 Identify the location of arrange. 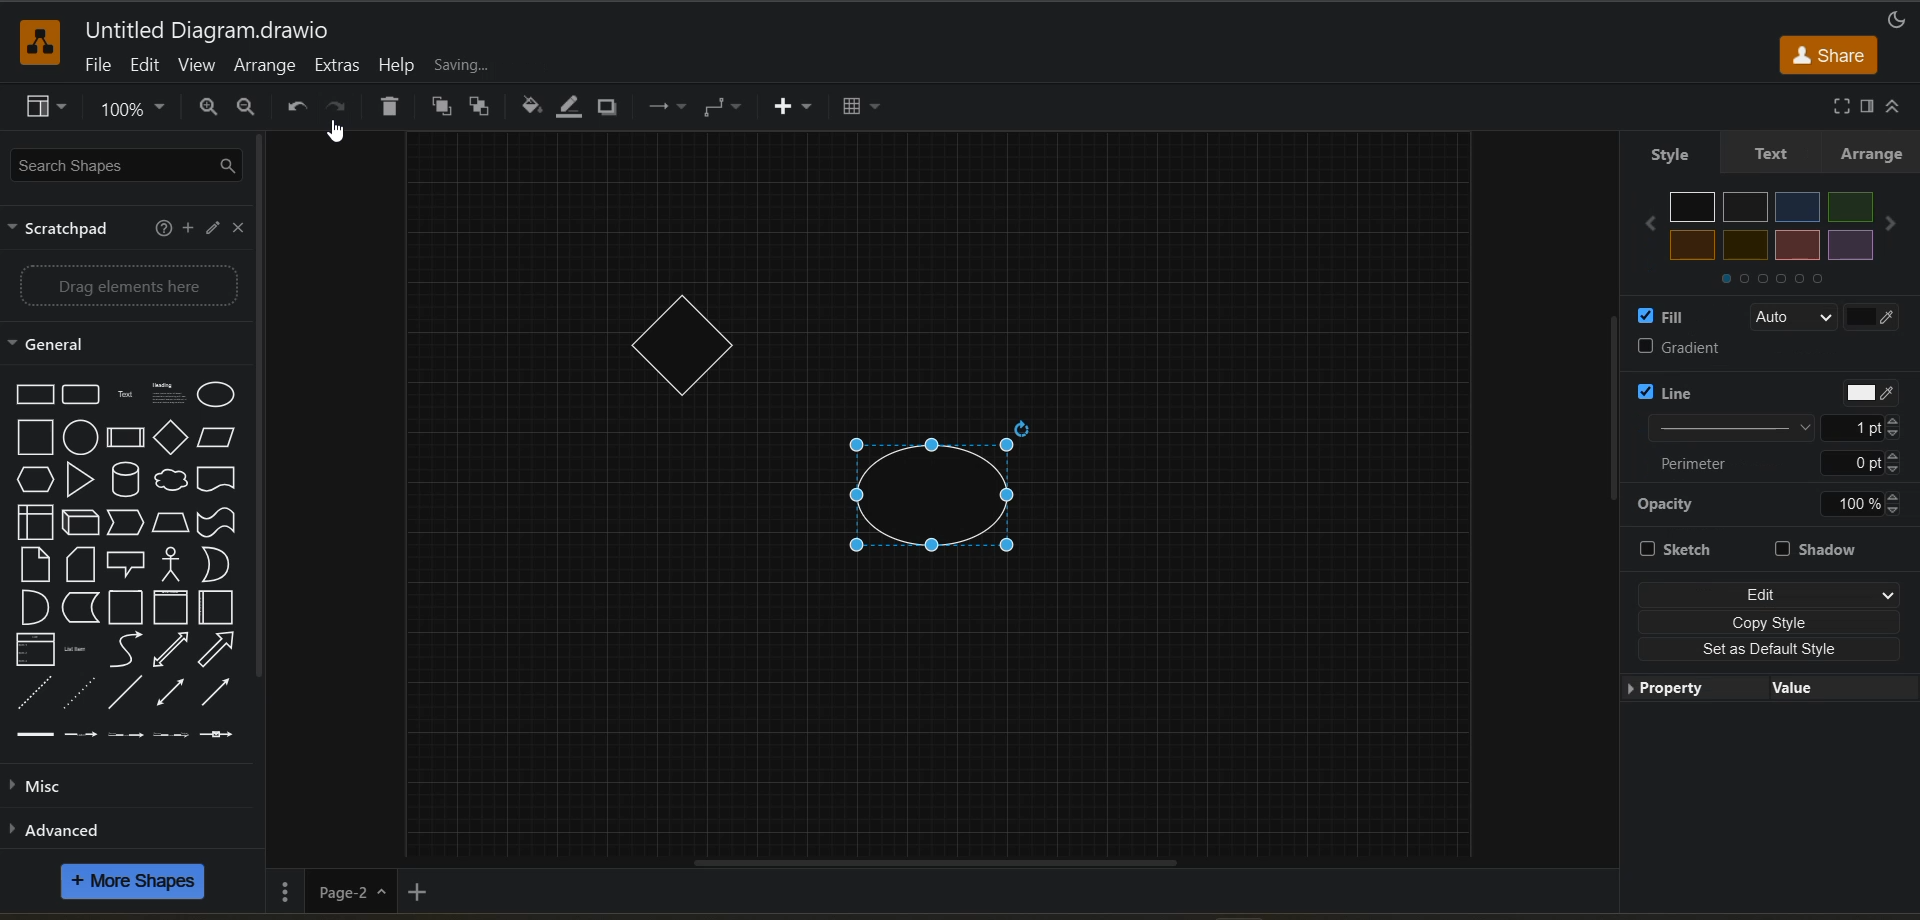
(262, 68).